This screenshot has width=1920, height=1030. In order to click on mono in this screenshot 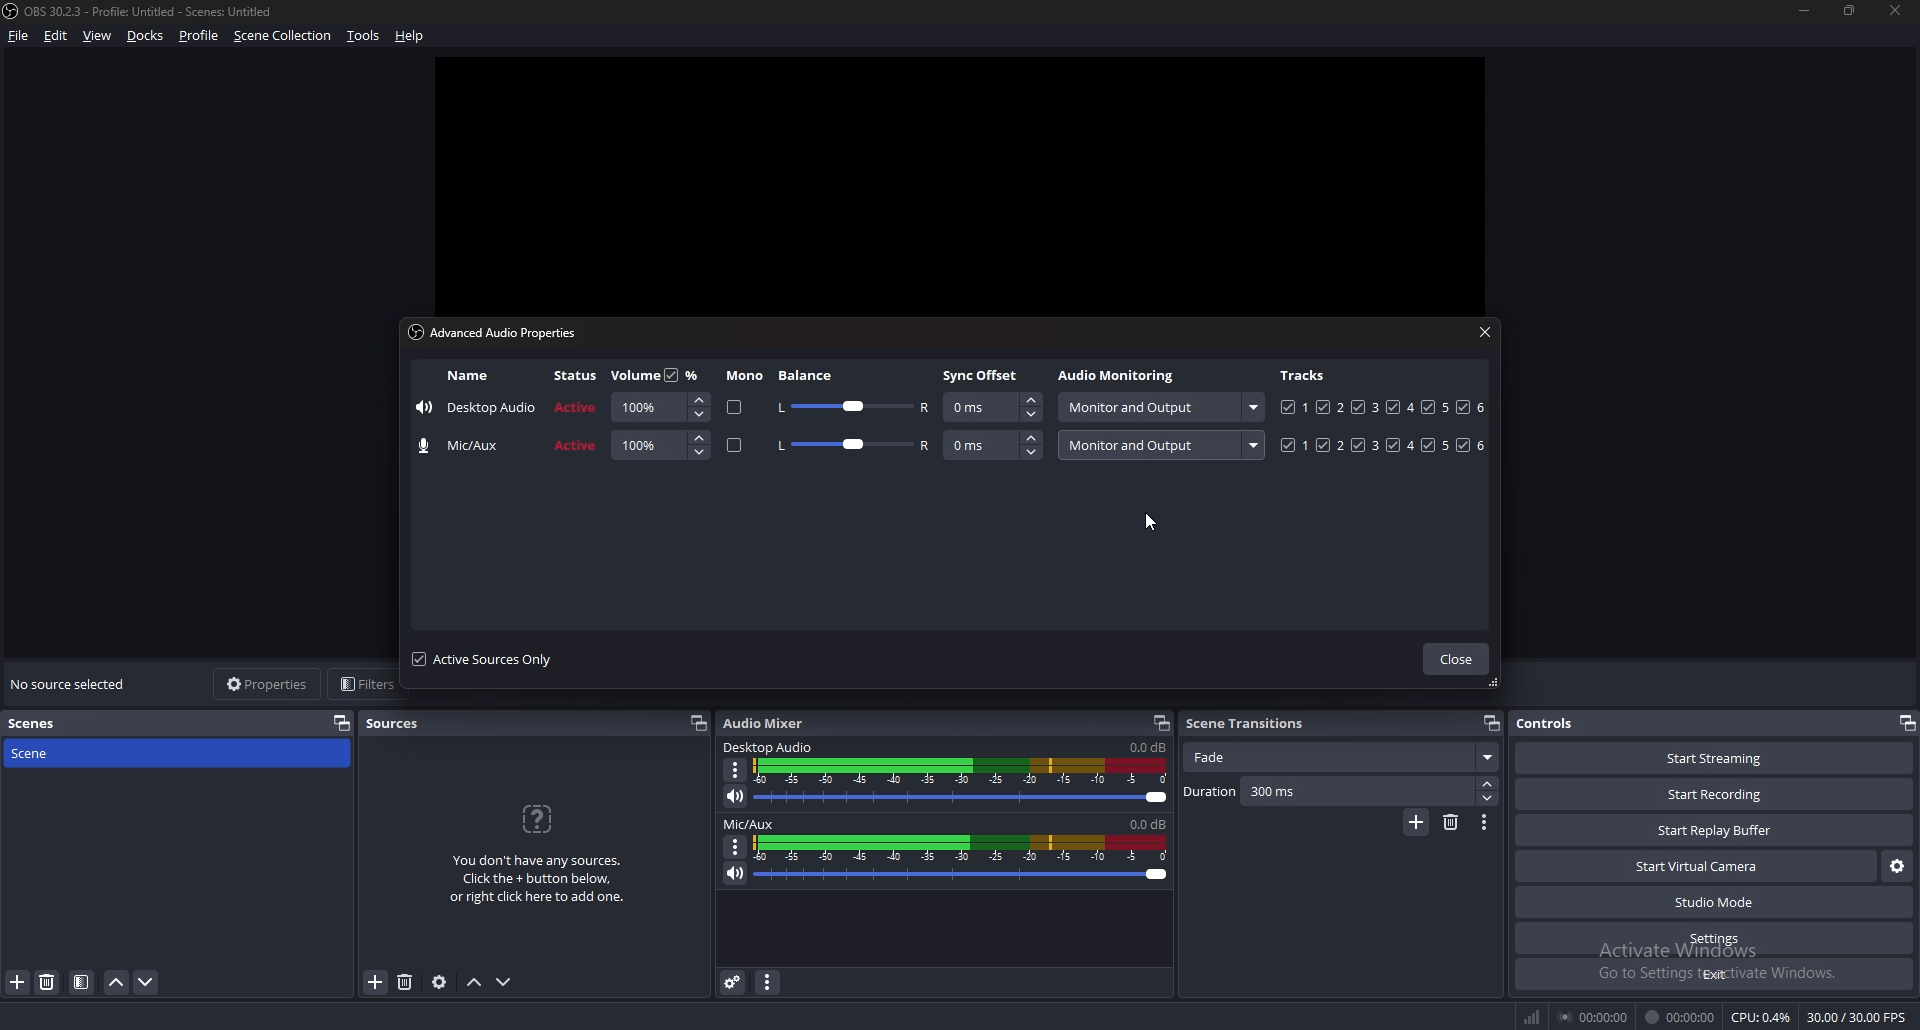, I will do `click(735, 407)`.